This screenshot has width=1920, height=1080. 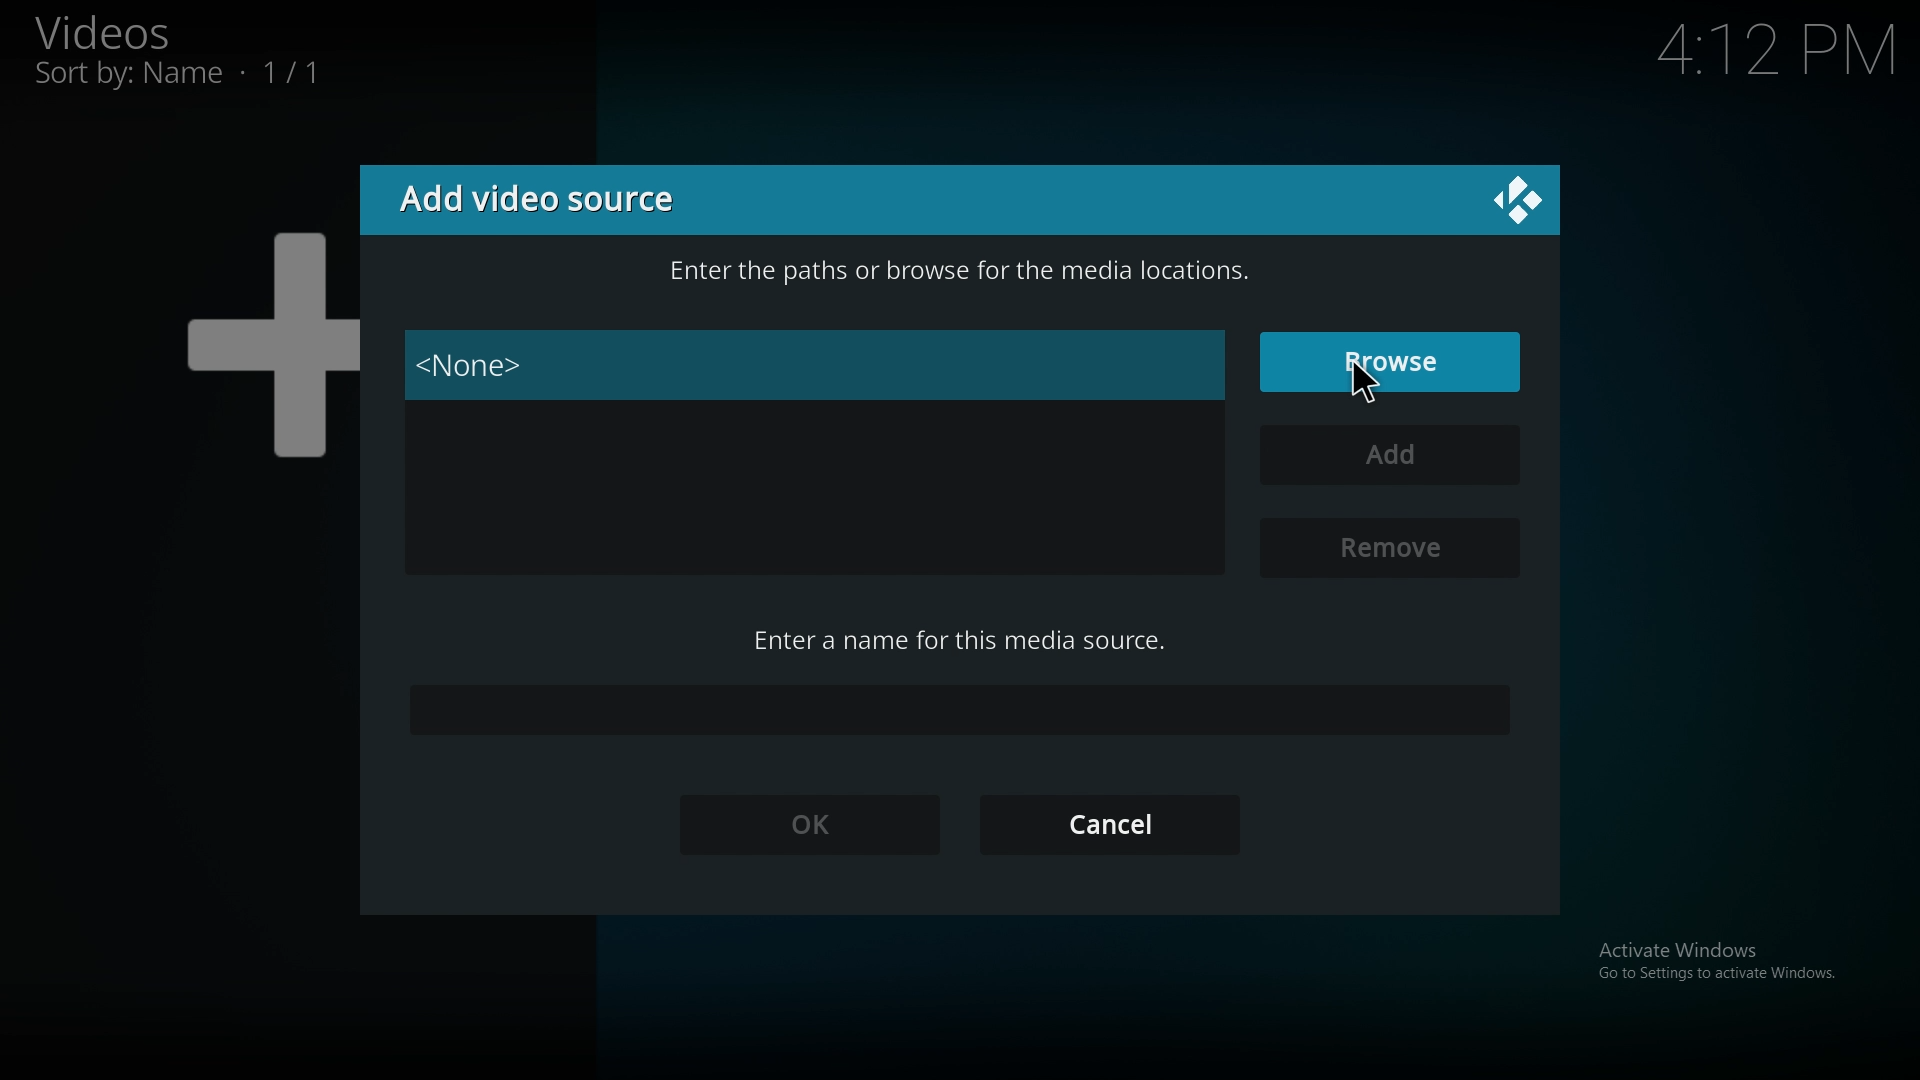 What do you see at coordinates (1113, 823) in the screenshot?
I see `cancel` at bounding box center [1113, 823].